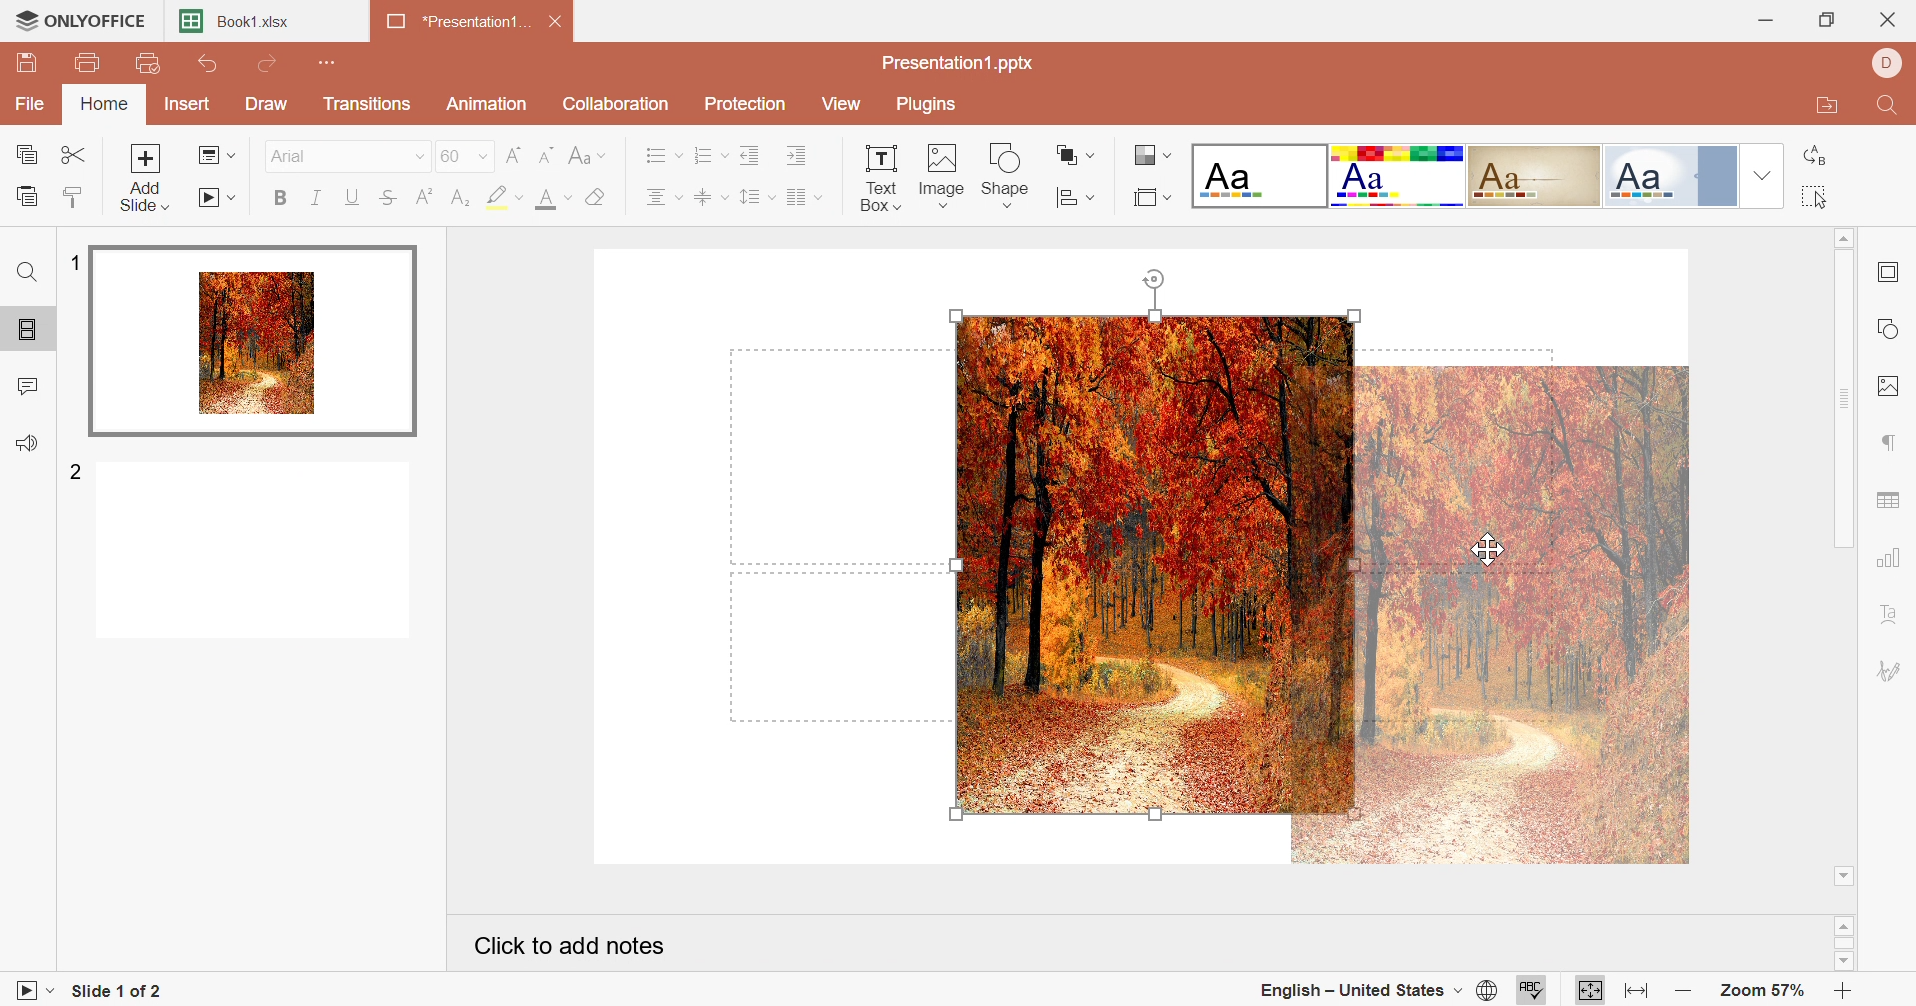 Image resolution: width=1916 pixels, height=1006 pixels. Describe the element at coordinates (124, 992) in the screenshot. I see `Slide 1 of 2` at that location.